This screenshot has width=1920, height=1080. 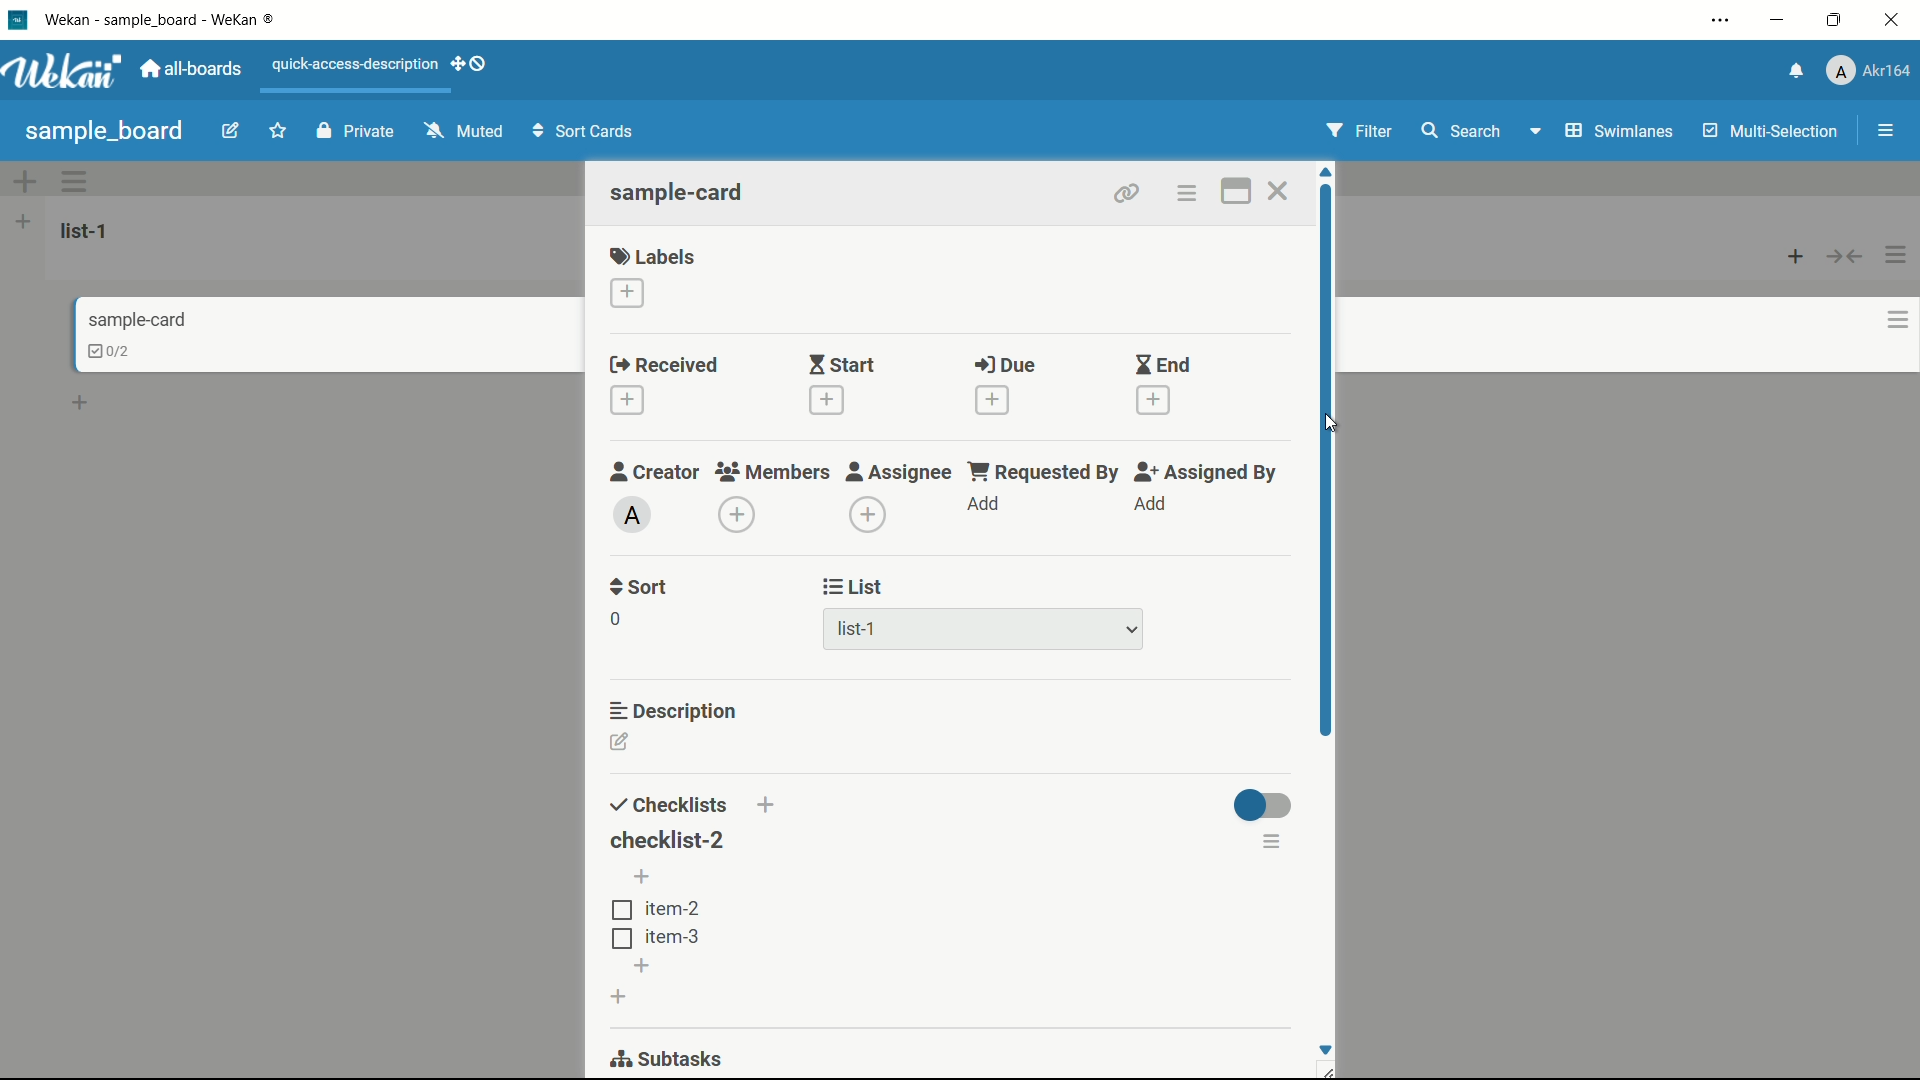 I want to click on sort cards, so click(x=586, y=132).